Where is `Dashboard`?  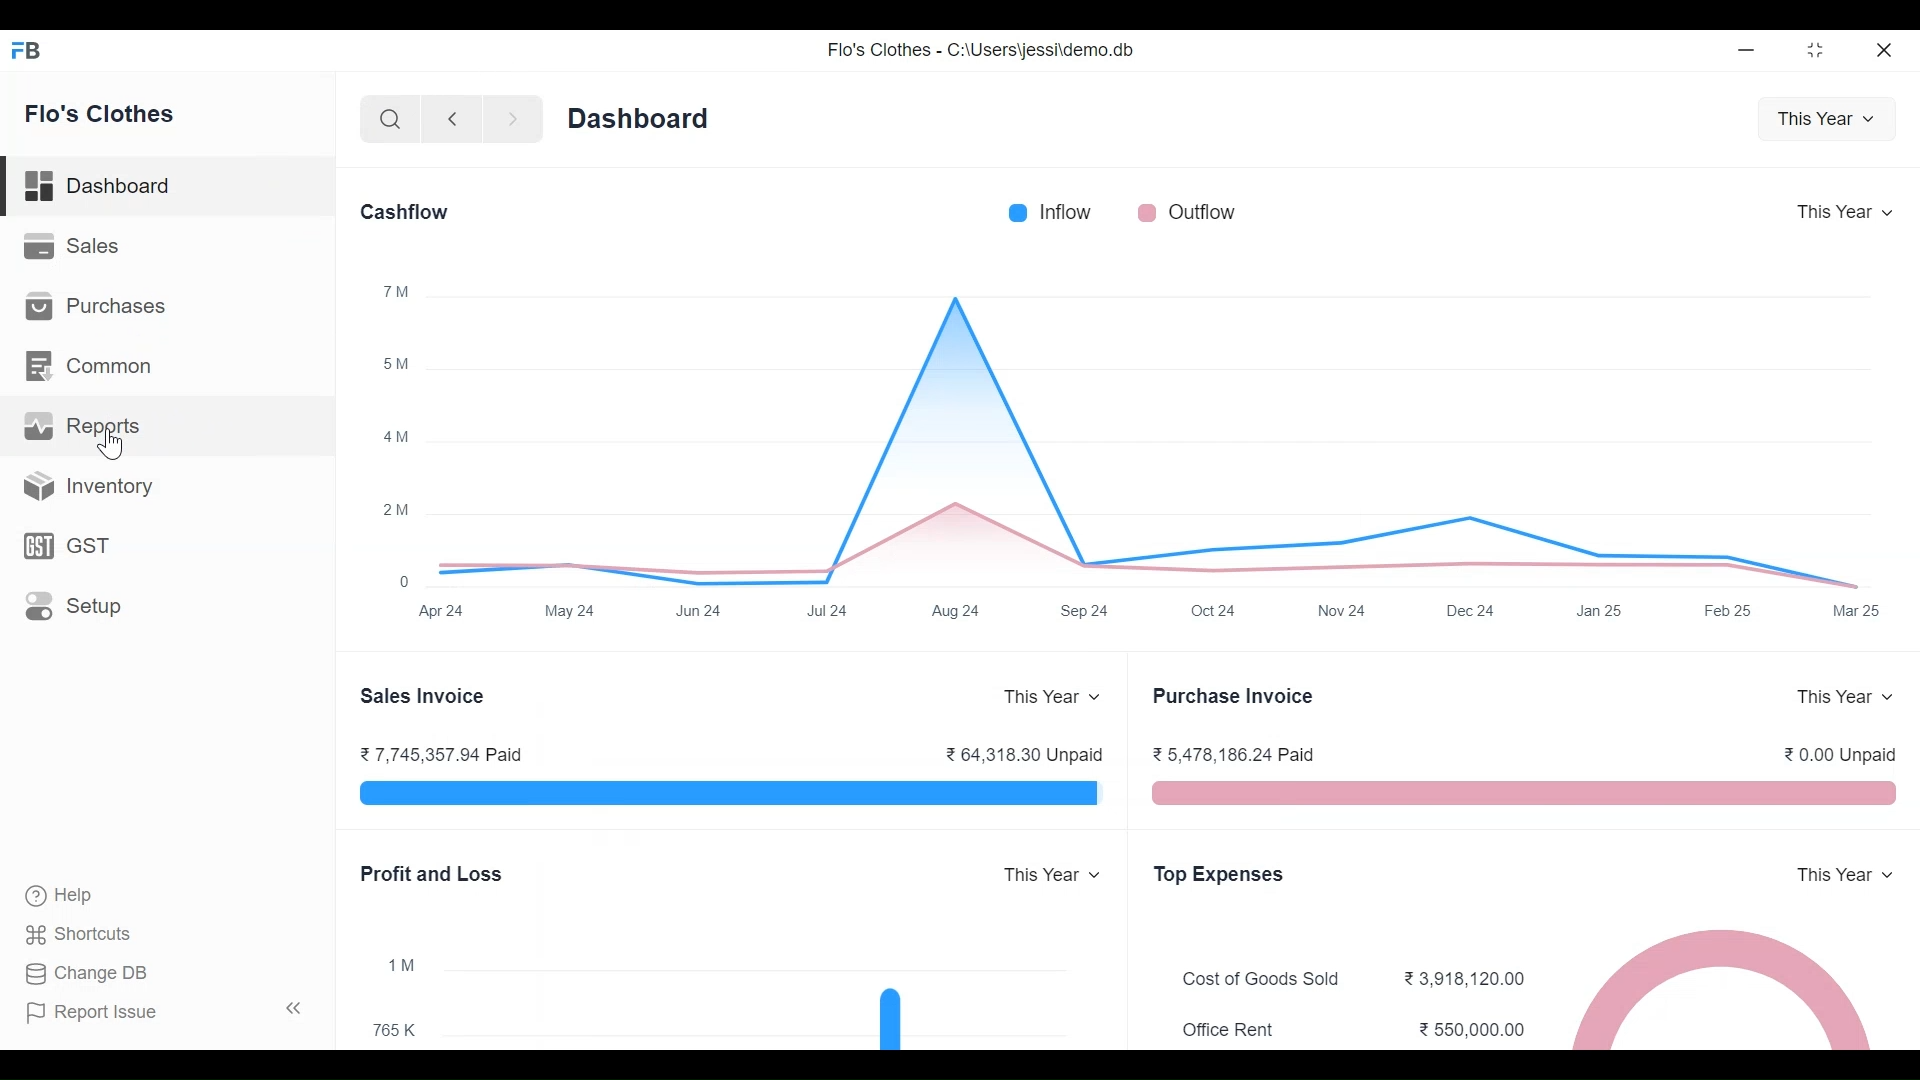 Dashboard is located at coordinates (638, 118).